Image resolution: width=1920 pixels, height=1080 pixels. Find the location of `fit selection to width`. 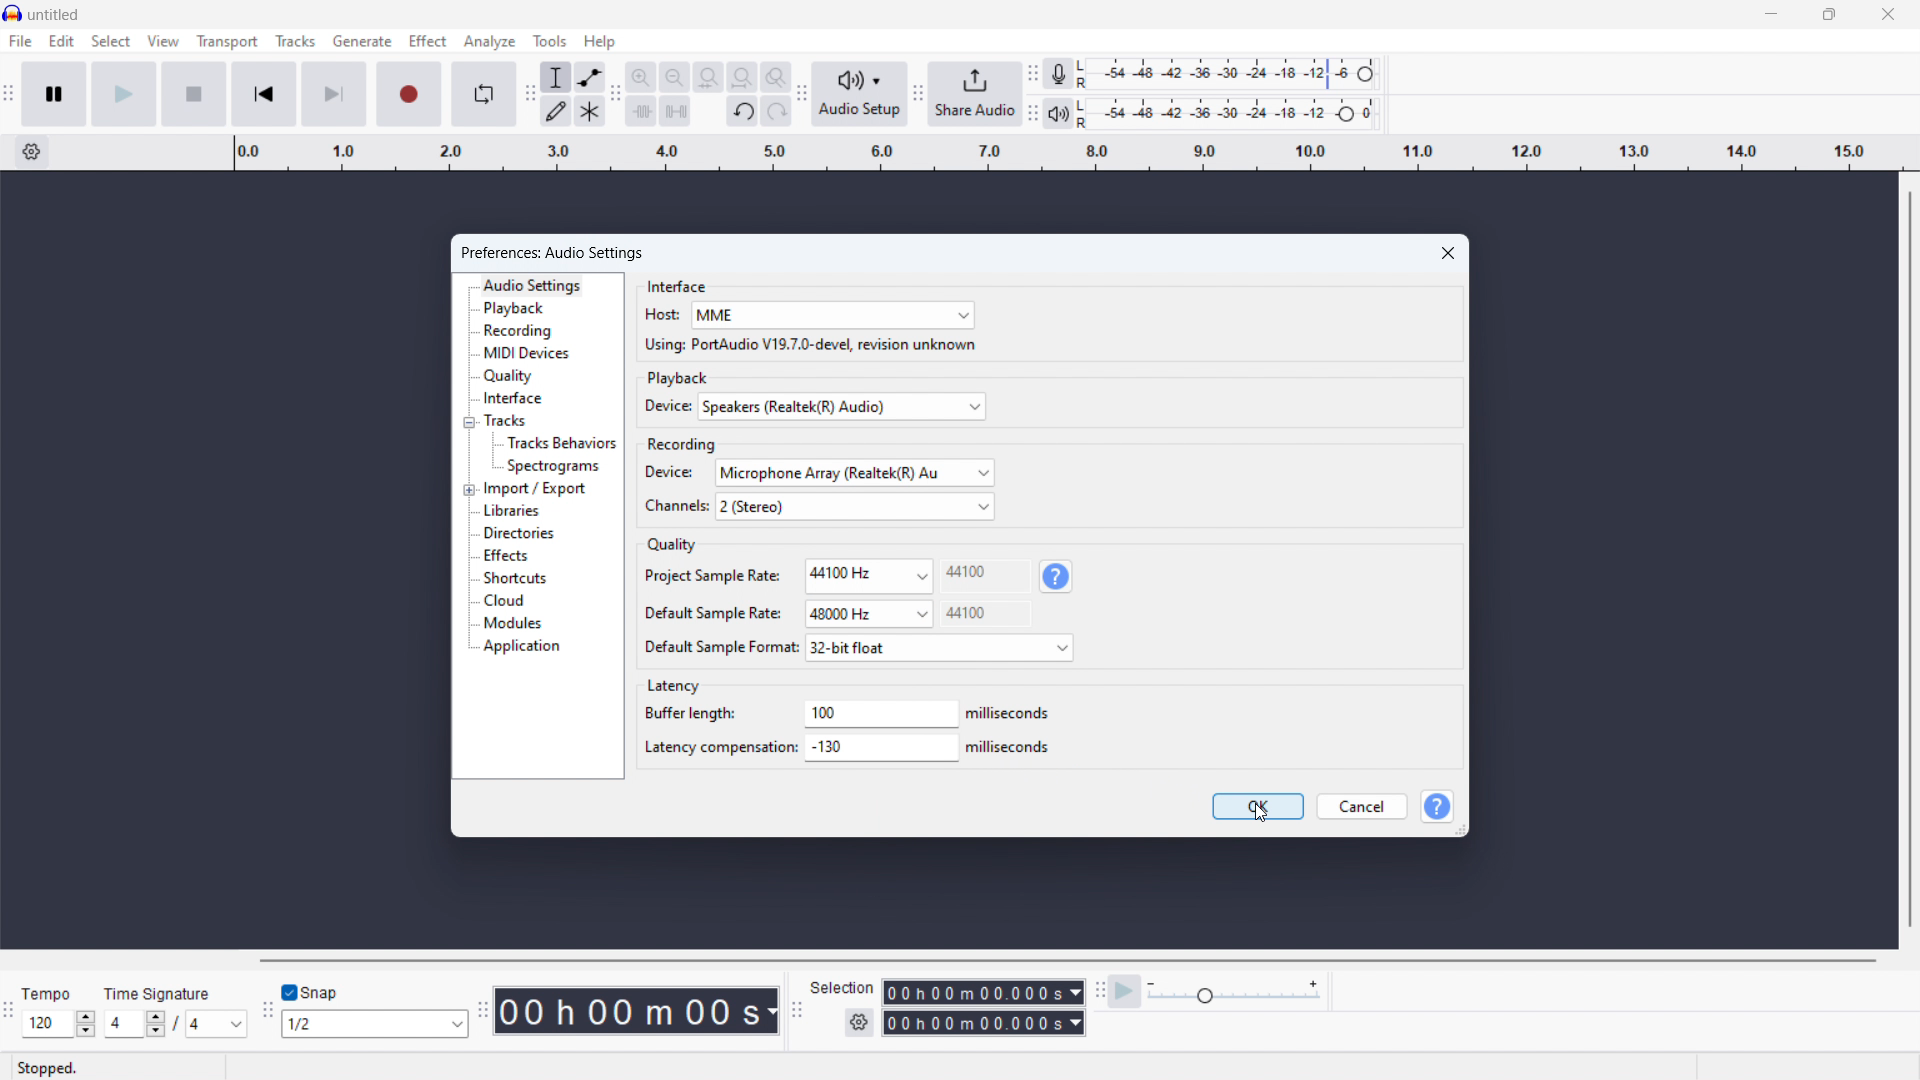

fit selection to width is located at coordinates (708, 78).